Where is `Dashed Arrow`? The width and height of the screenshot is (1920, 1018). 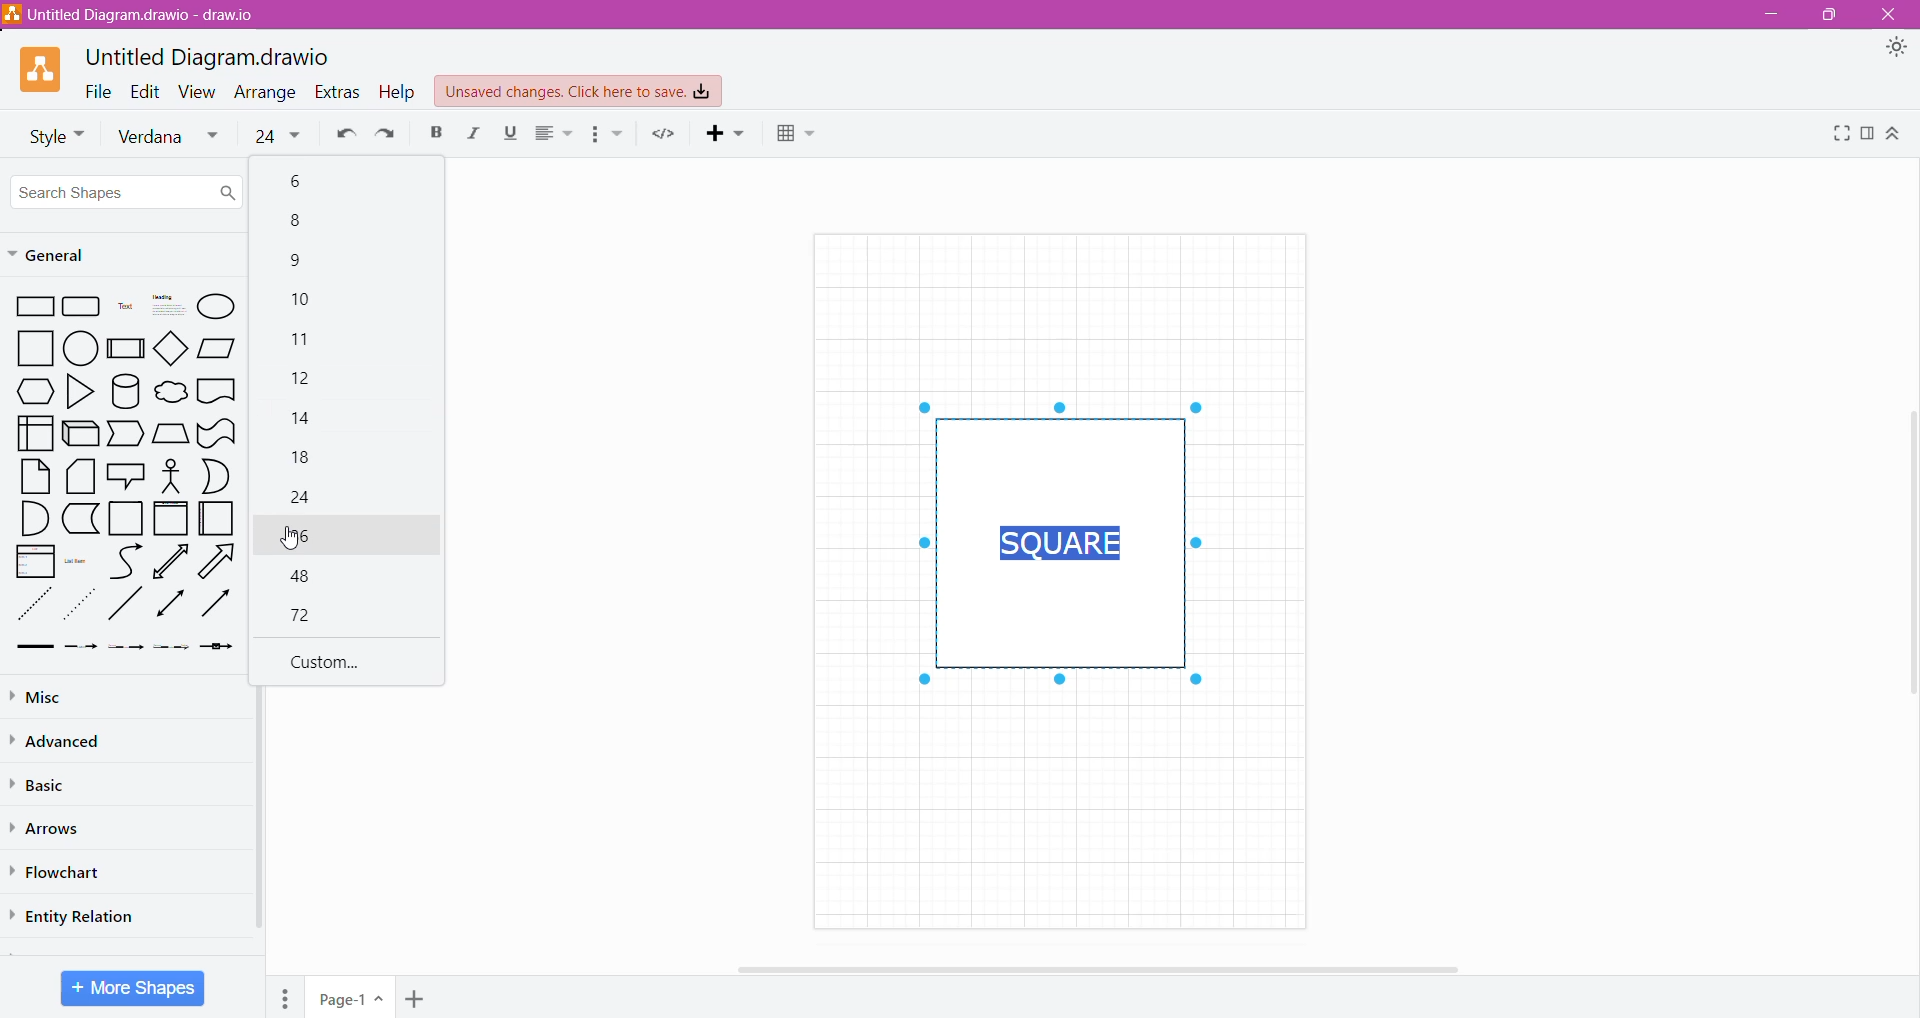
Dashed Arrow is located at coordinates (80, 651).